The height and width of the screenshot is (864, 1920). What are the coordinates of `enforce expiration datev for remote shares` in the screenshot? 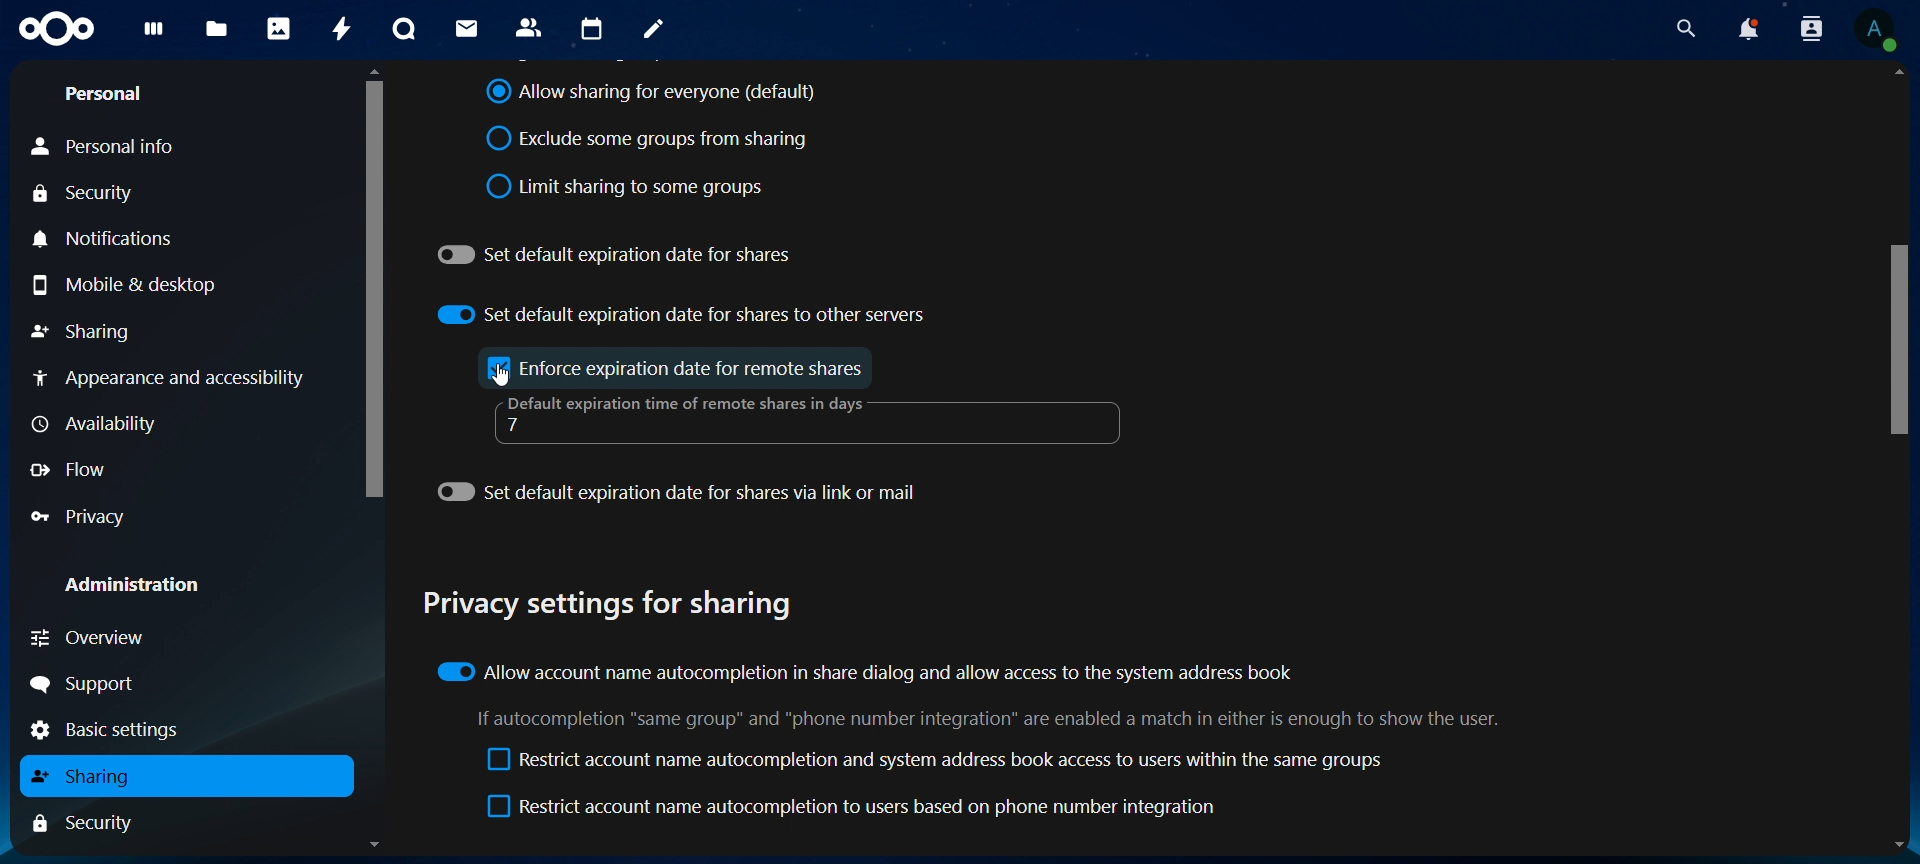 It's located at (696, 368).